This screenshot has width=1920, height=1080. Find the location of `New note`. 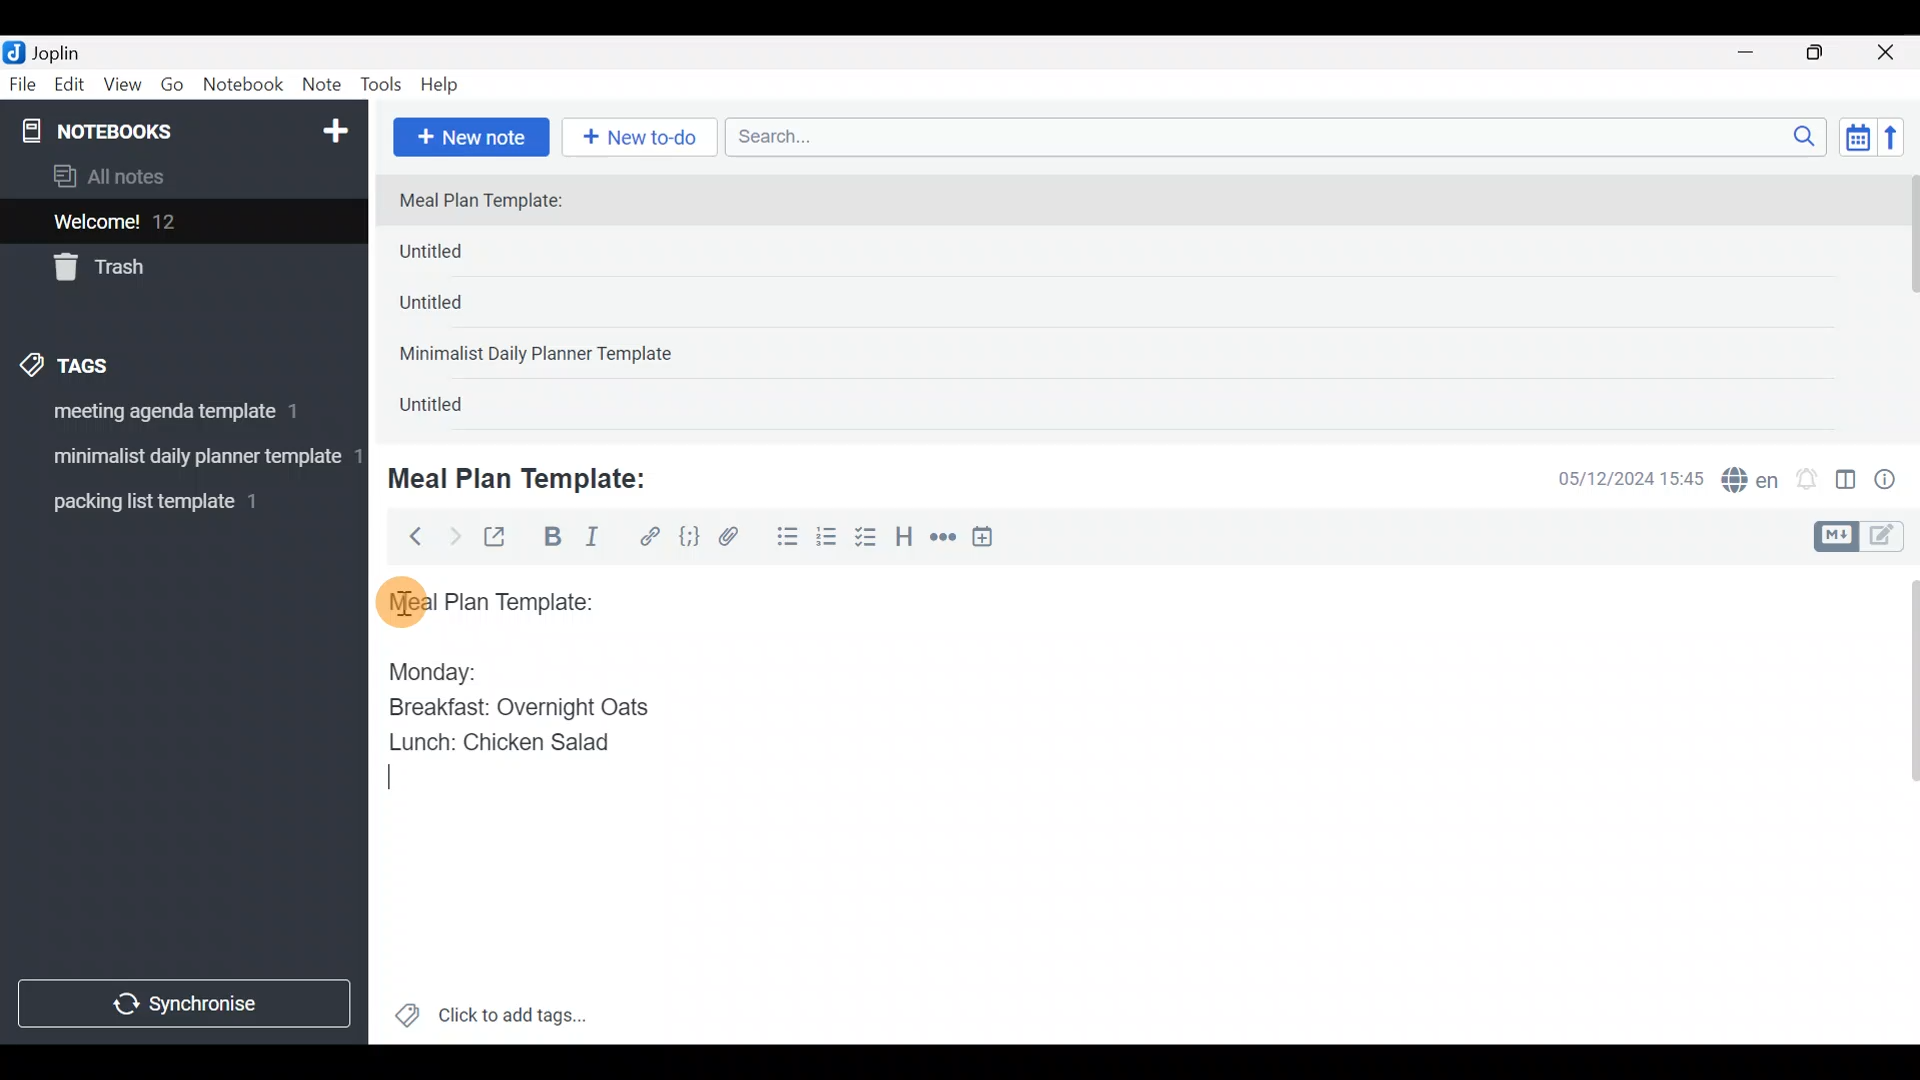

New note is located at coordinates (469, 135).